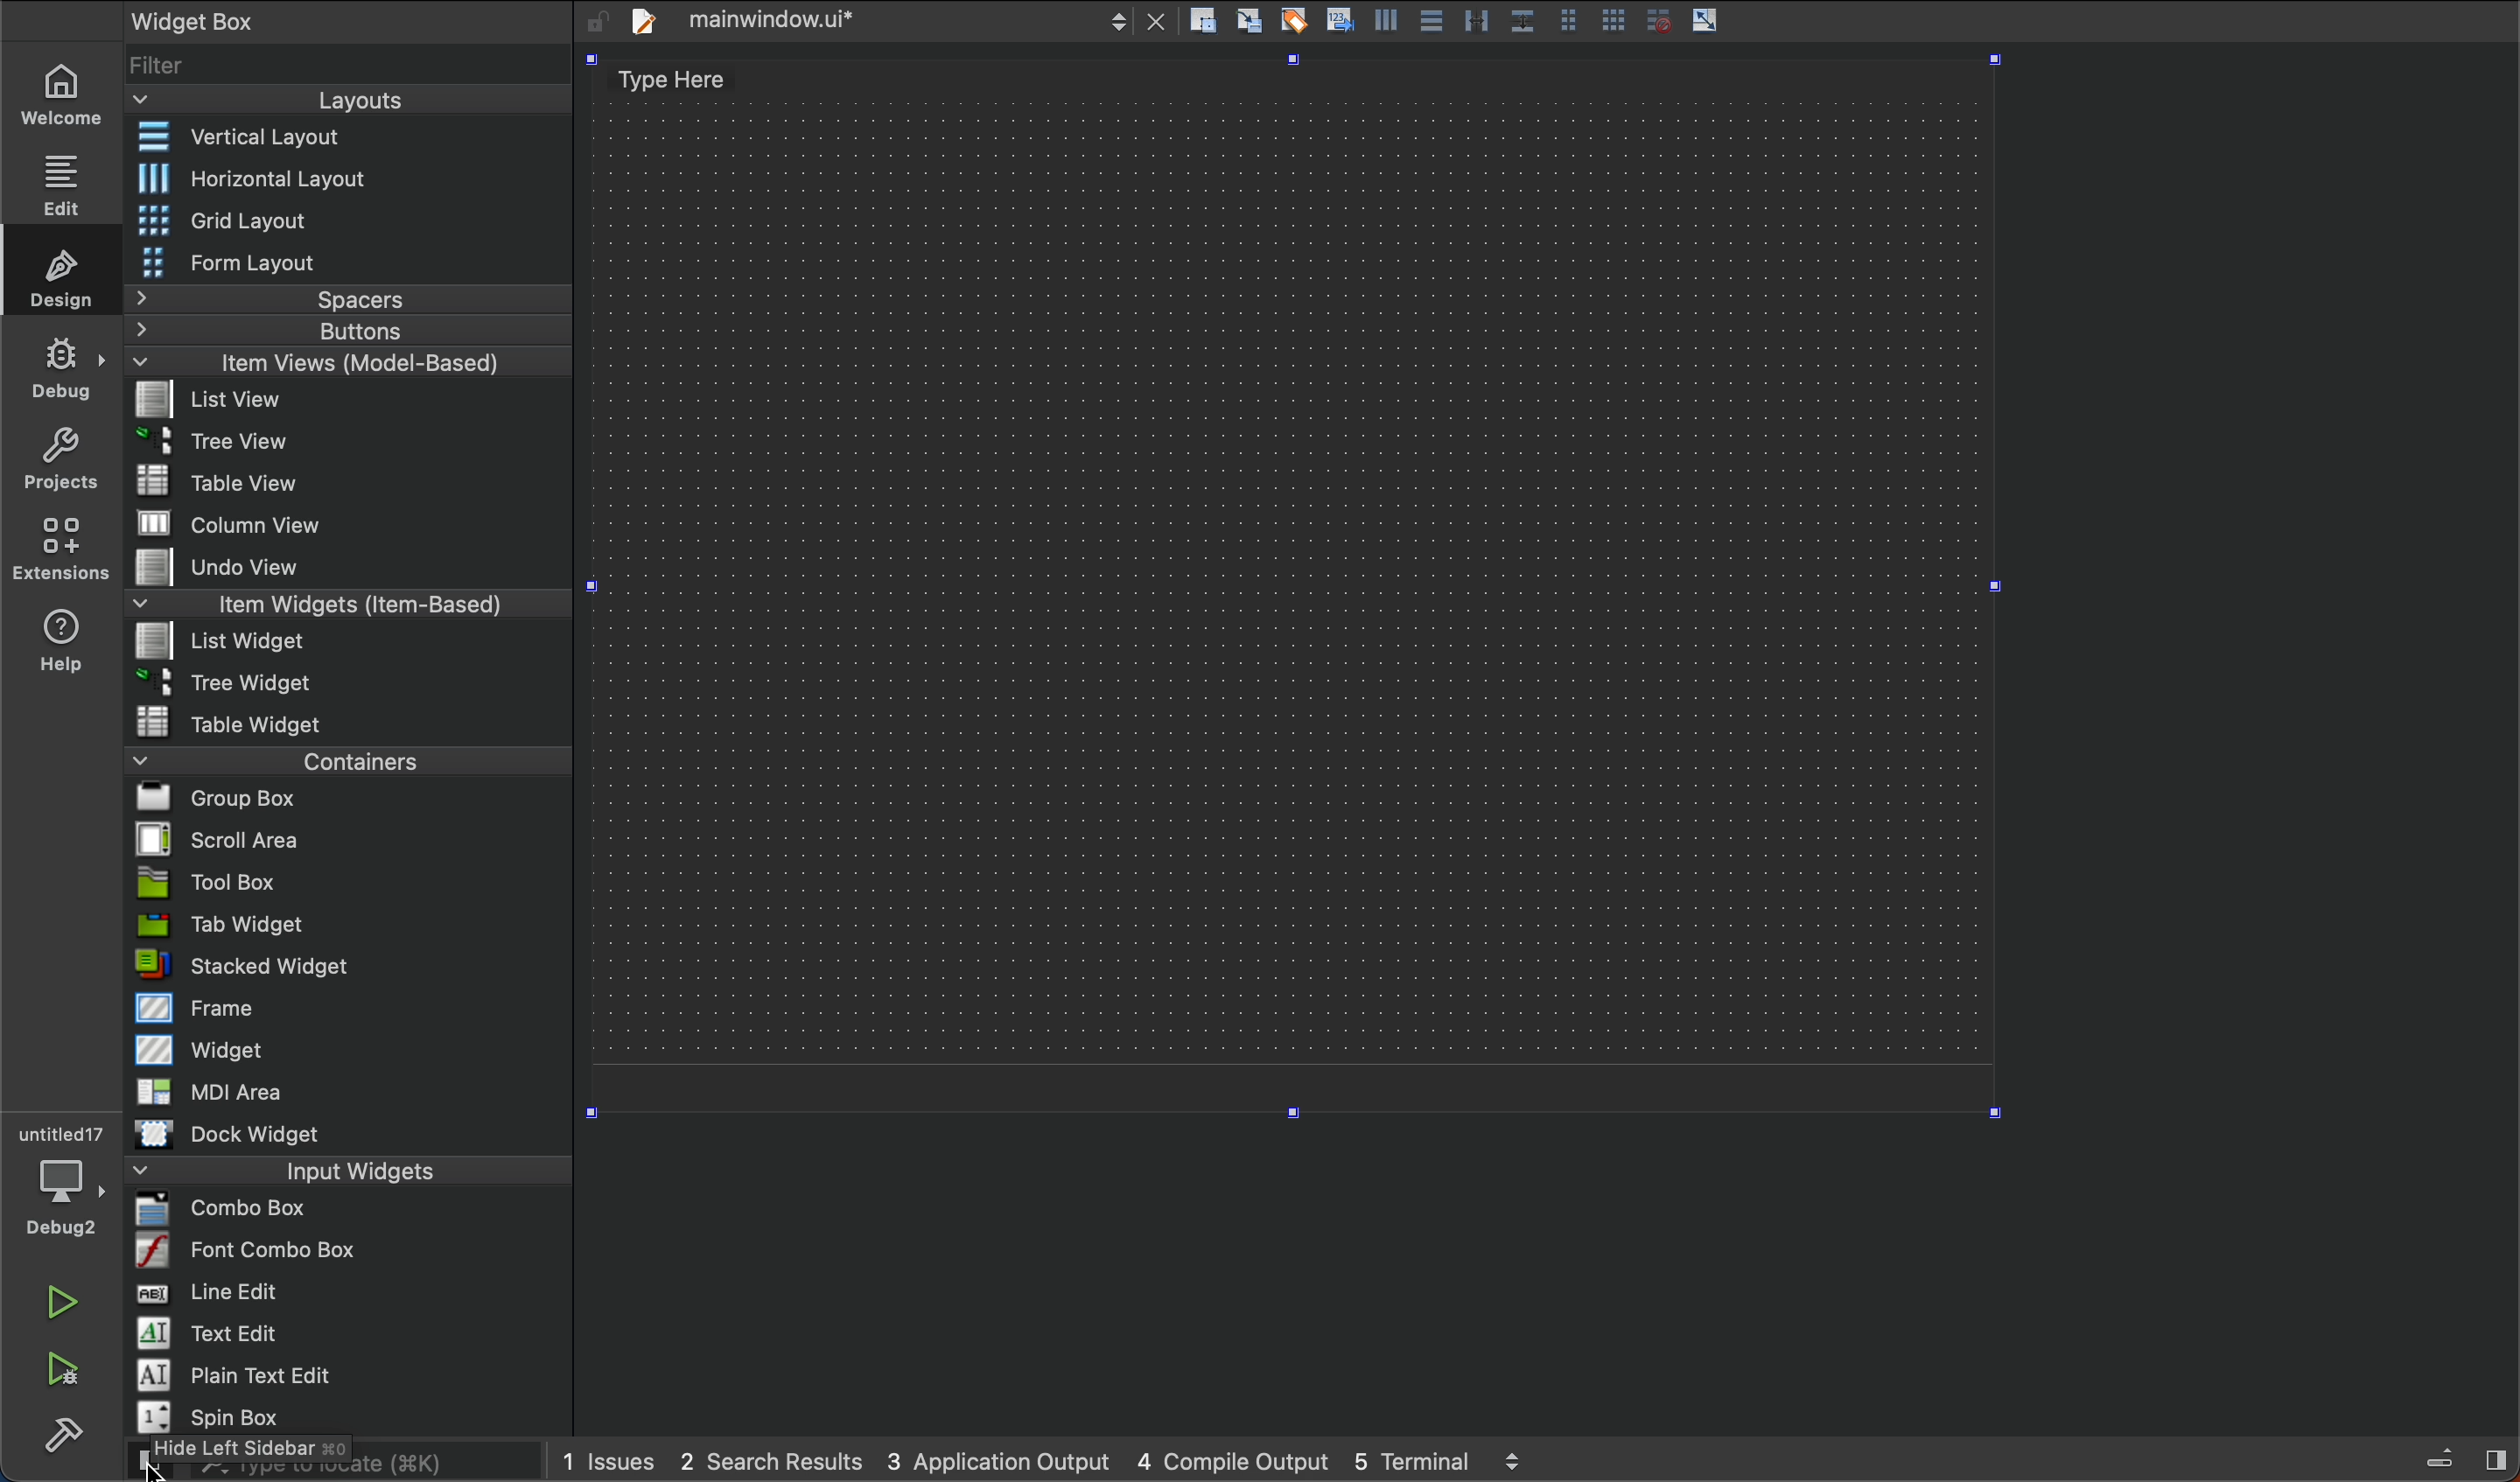  Describe the element at coordinates (344, 604) in the screenshot. I see `item widgets (Item-Based)` at that location.